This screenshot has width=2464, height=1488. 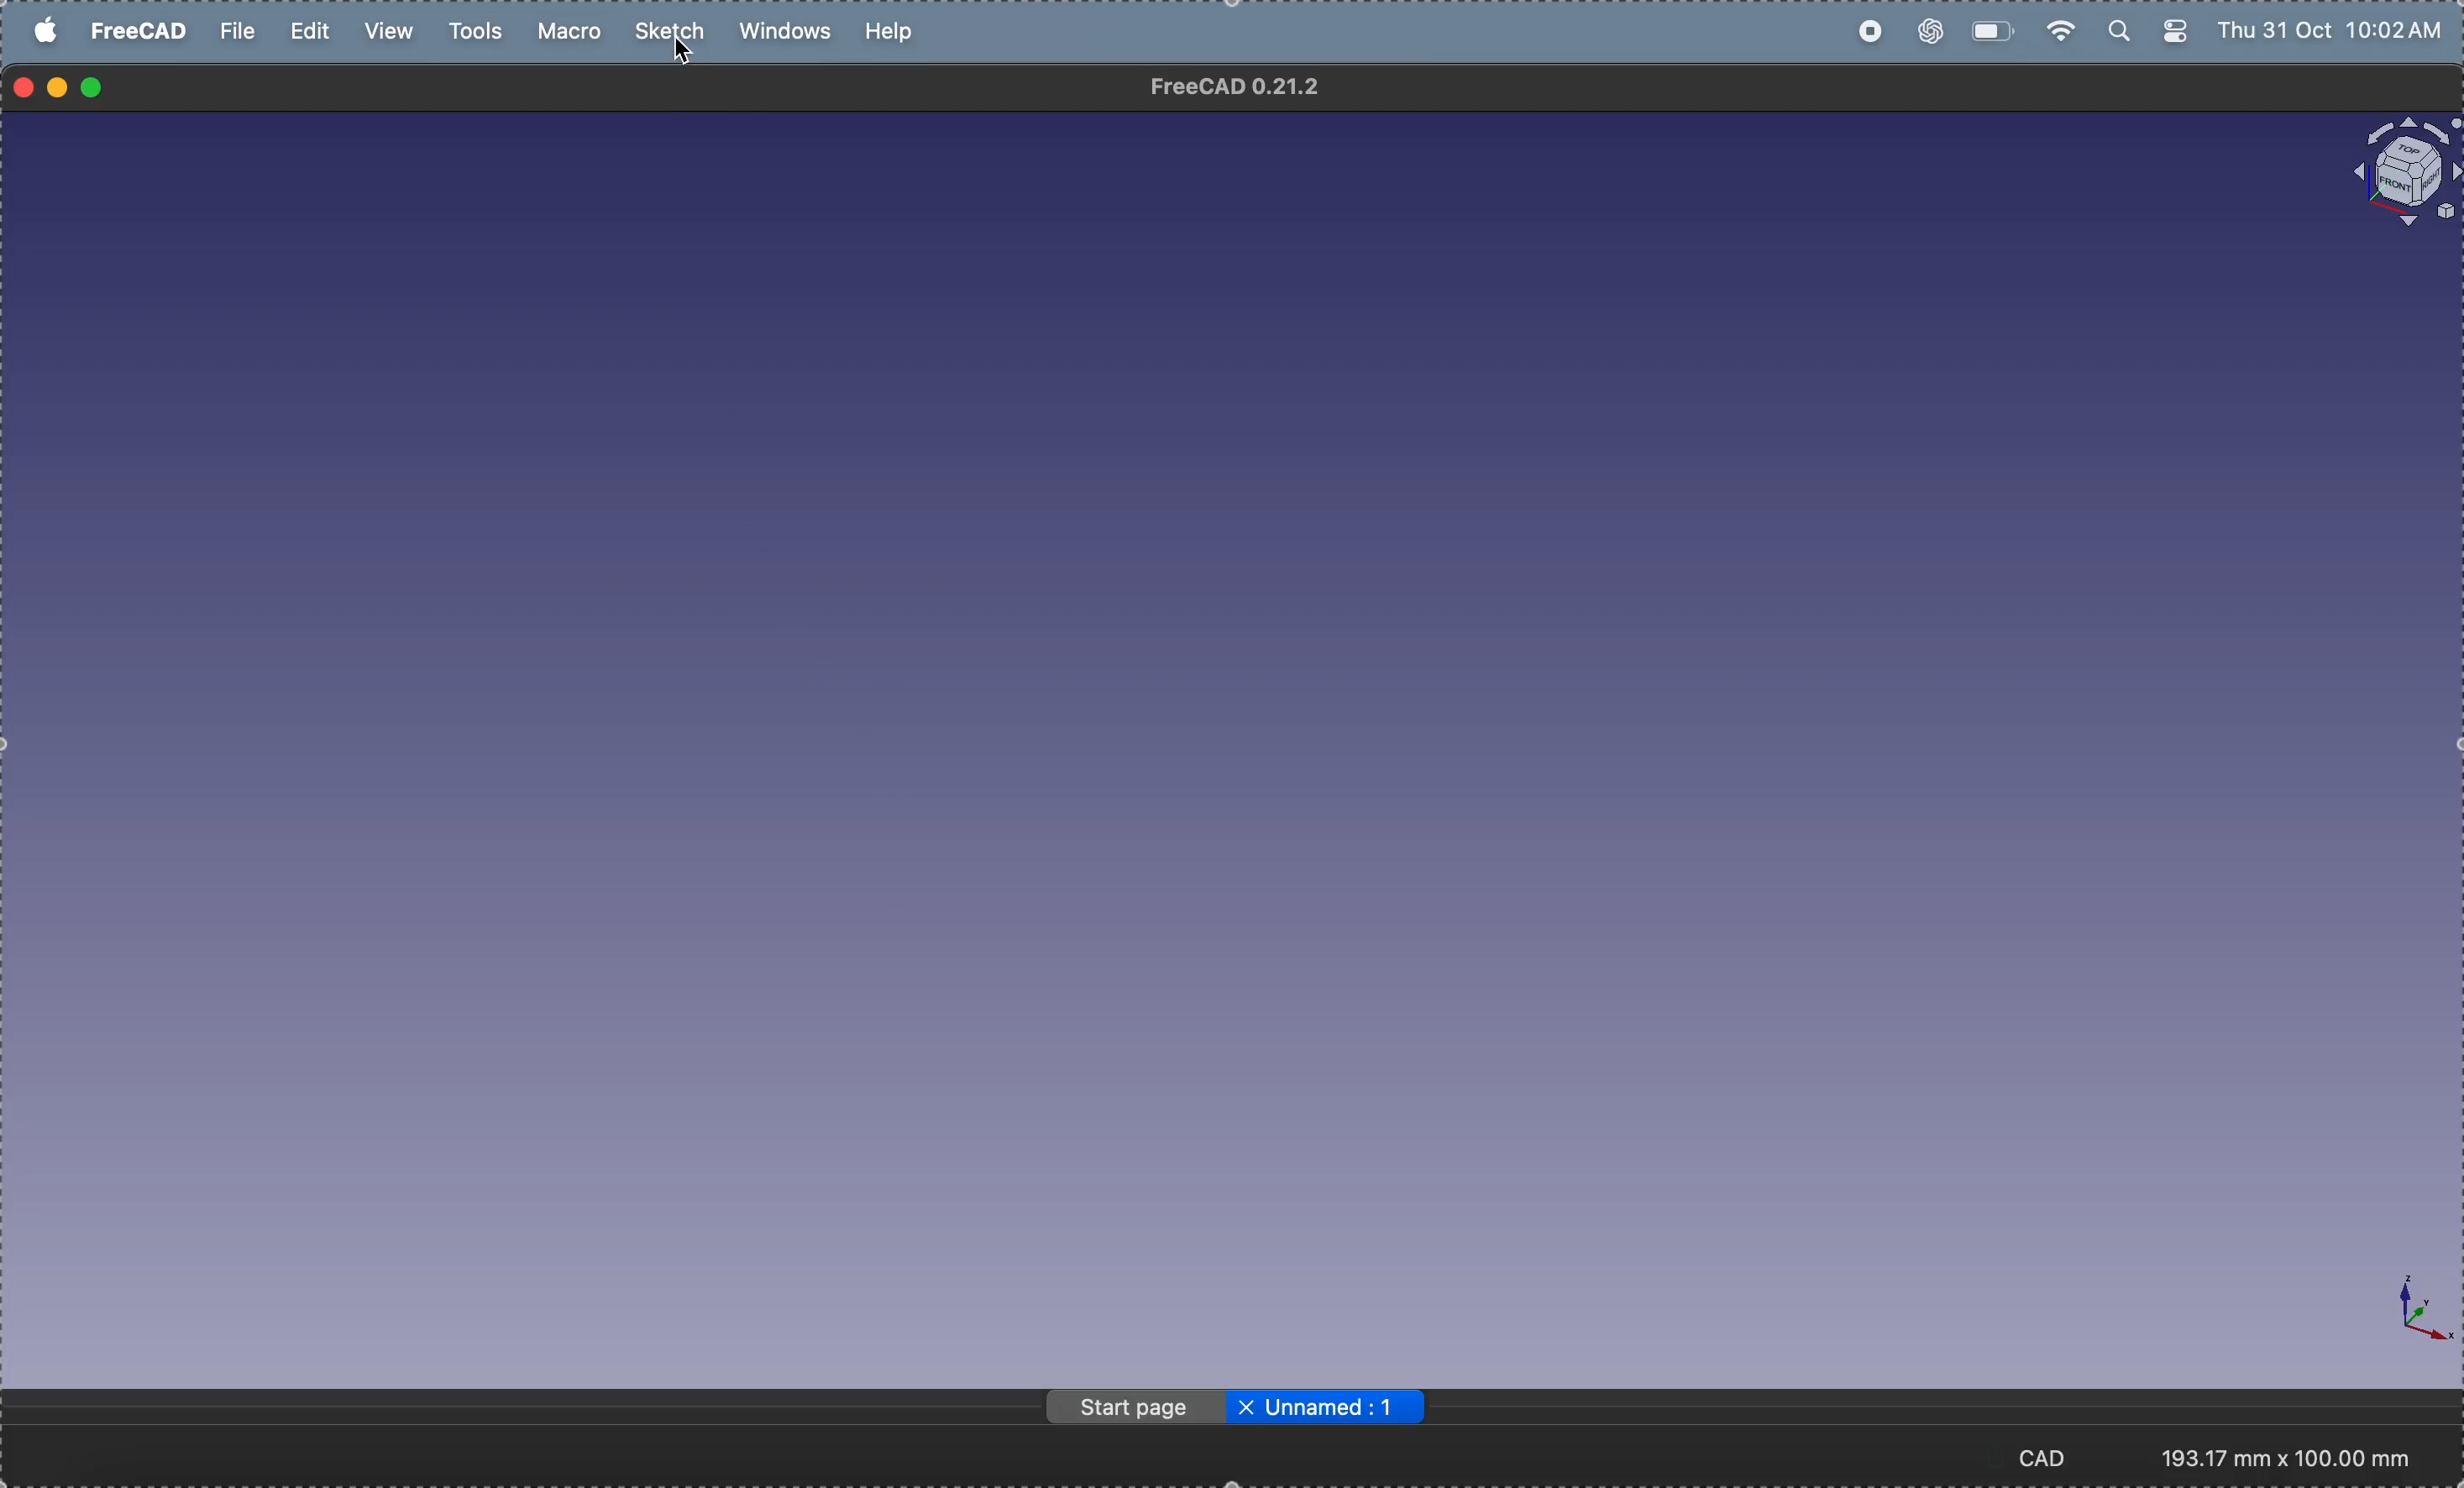 I want to click on apple widgets, so click(x=2150, y=31).